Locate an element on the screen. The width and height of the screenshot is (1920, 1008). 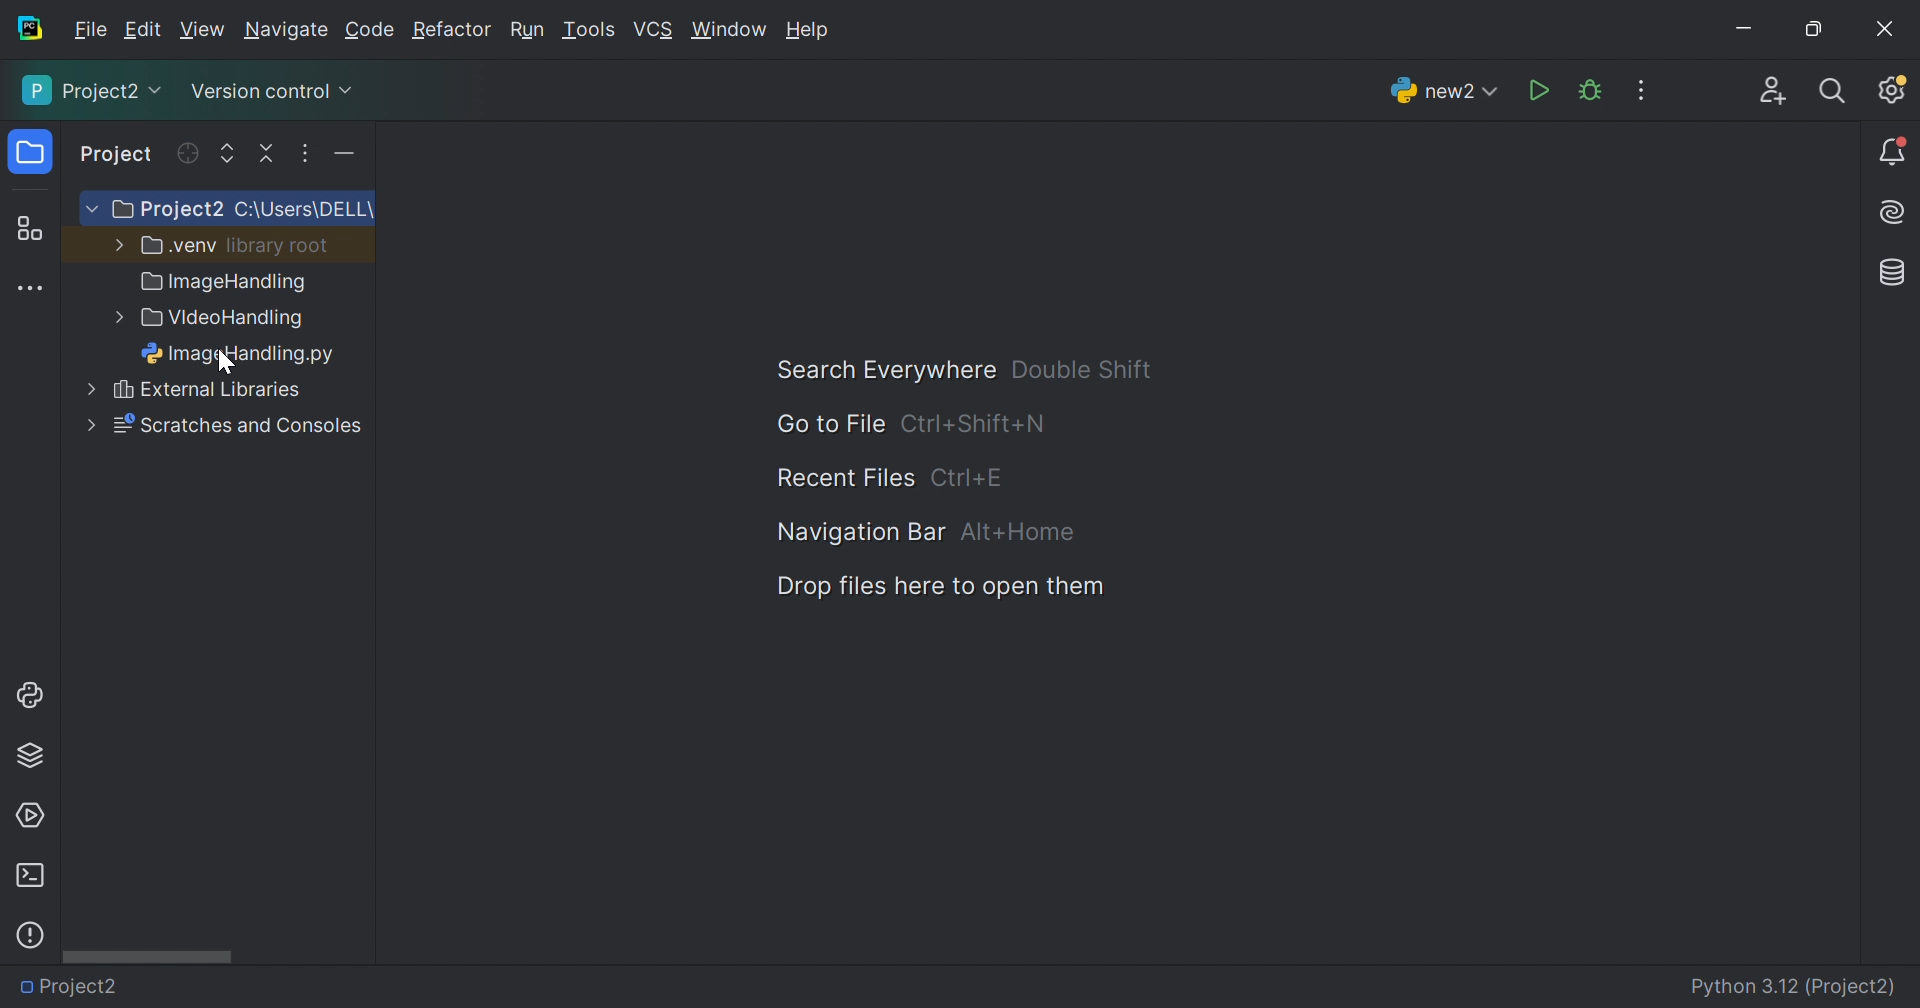
Debug is located at coordinates (1590, 91).